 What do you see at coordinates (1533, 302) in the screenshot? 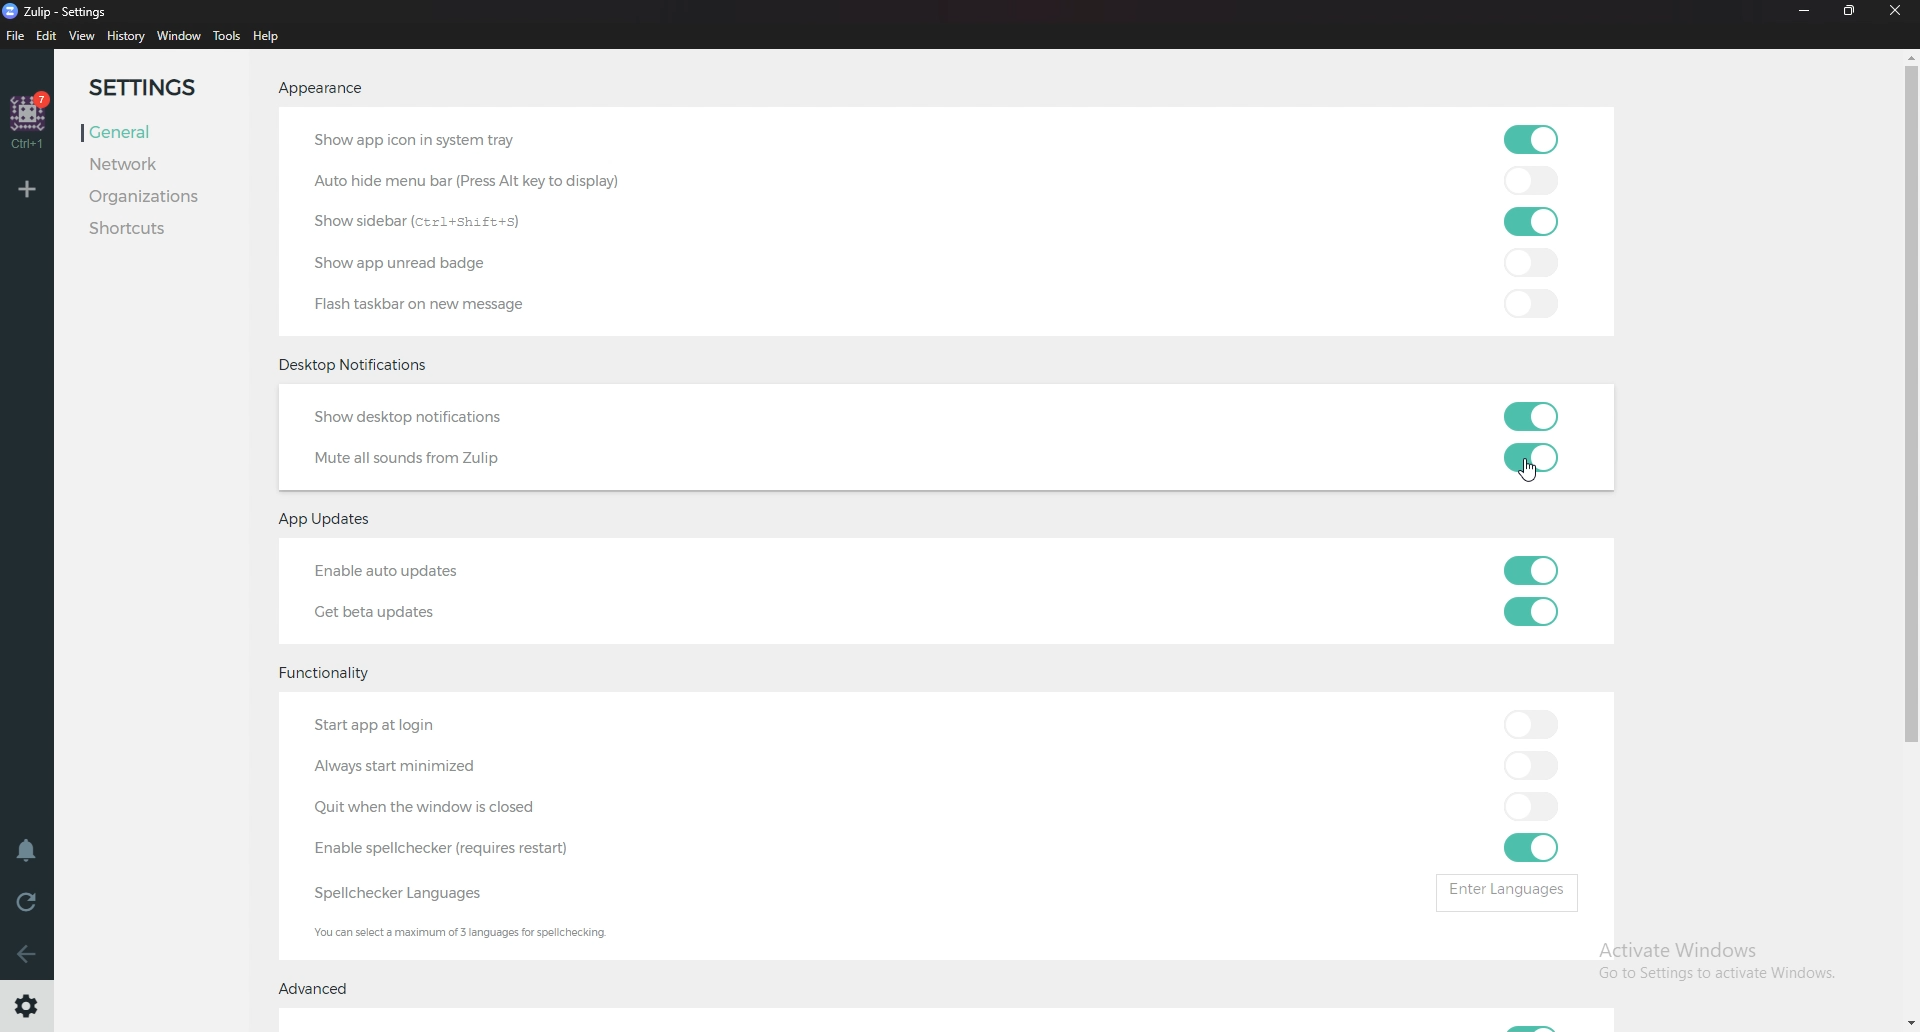
I see `toggle` at bounding box center [1533, 302].